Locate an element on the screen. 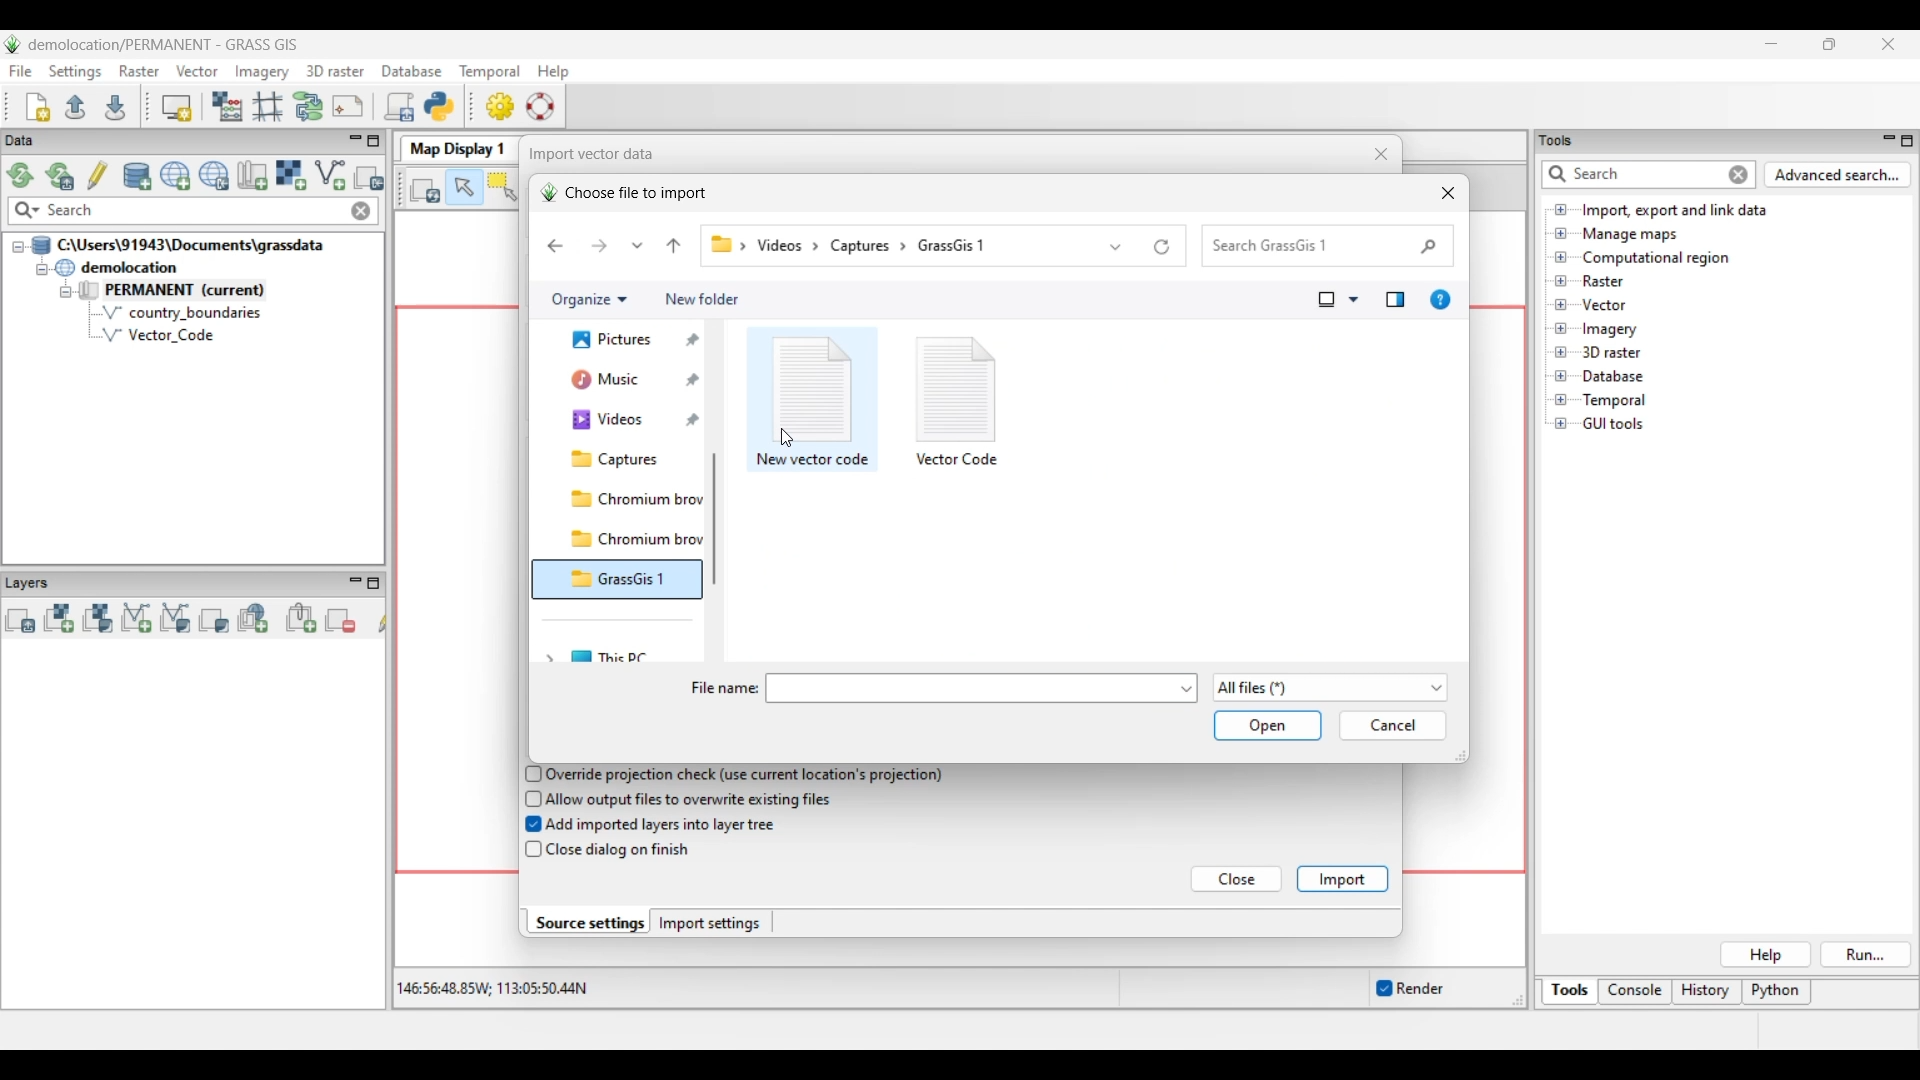  Close input made to quick search is located at coordinates (361, 211).